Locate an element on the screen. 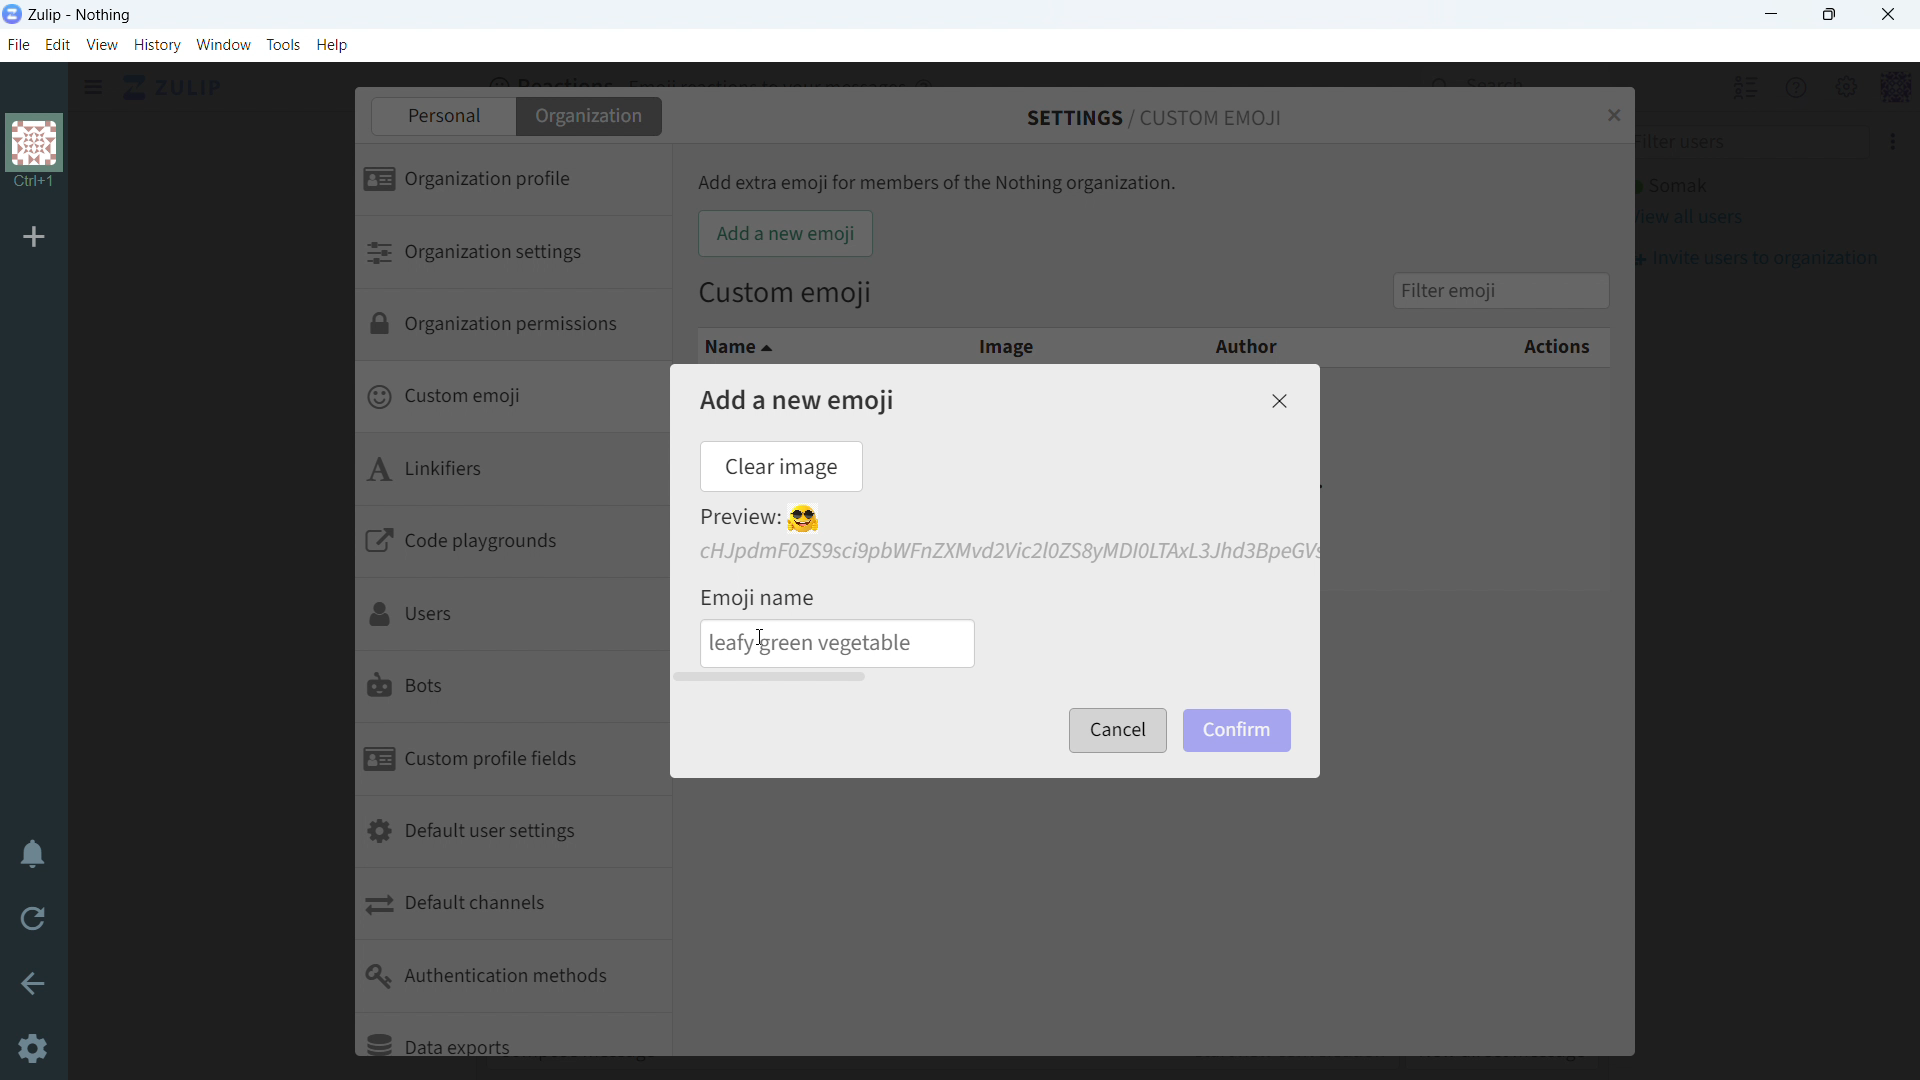  data exports is located at coordinates (512, 1035).